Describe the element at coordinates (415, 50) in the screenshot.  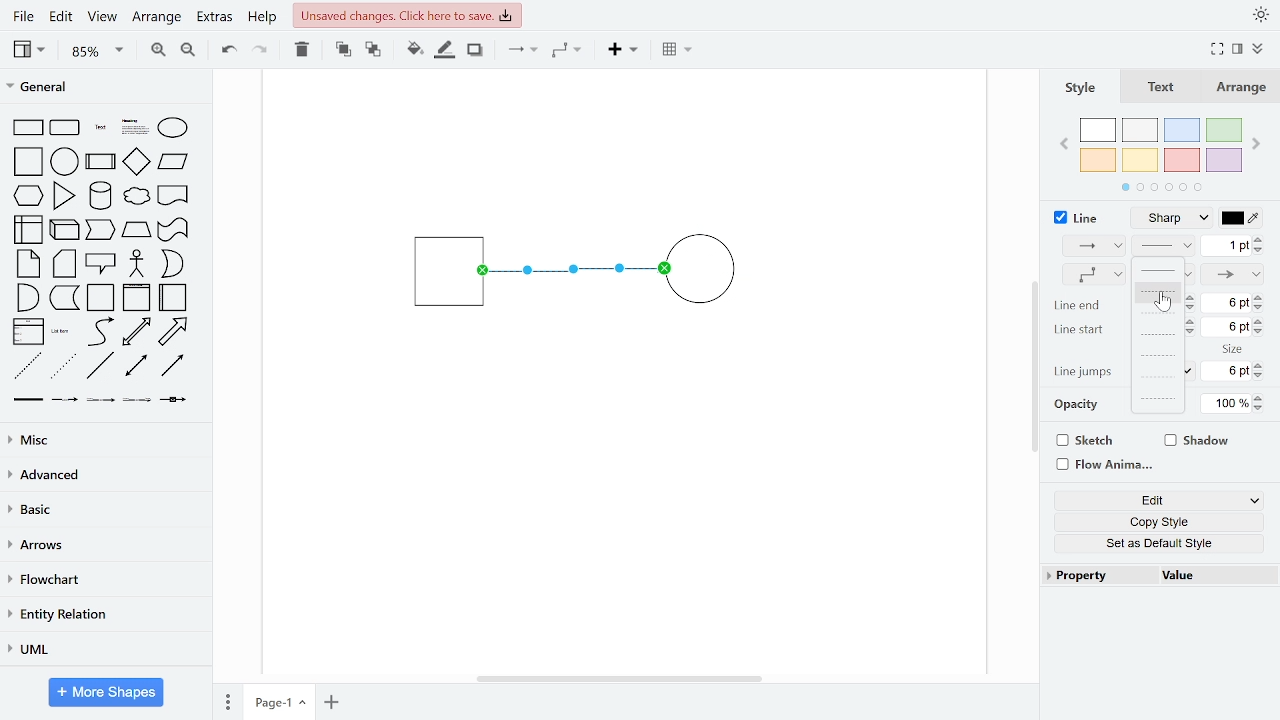
I see `fill color` at that location.